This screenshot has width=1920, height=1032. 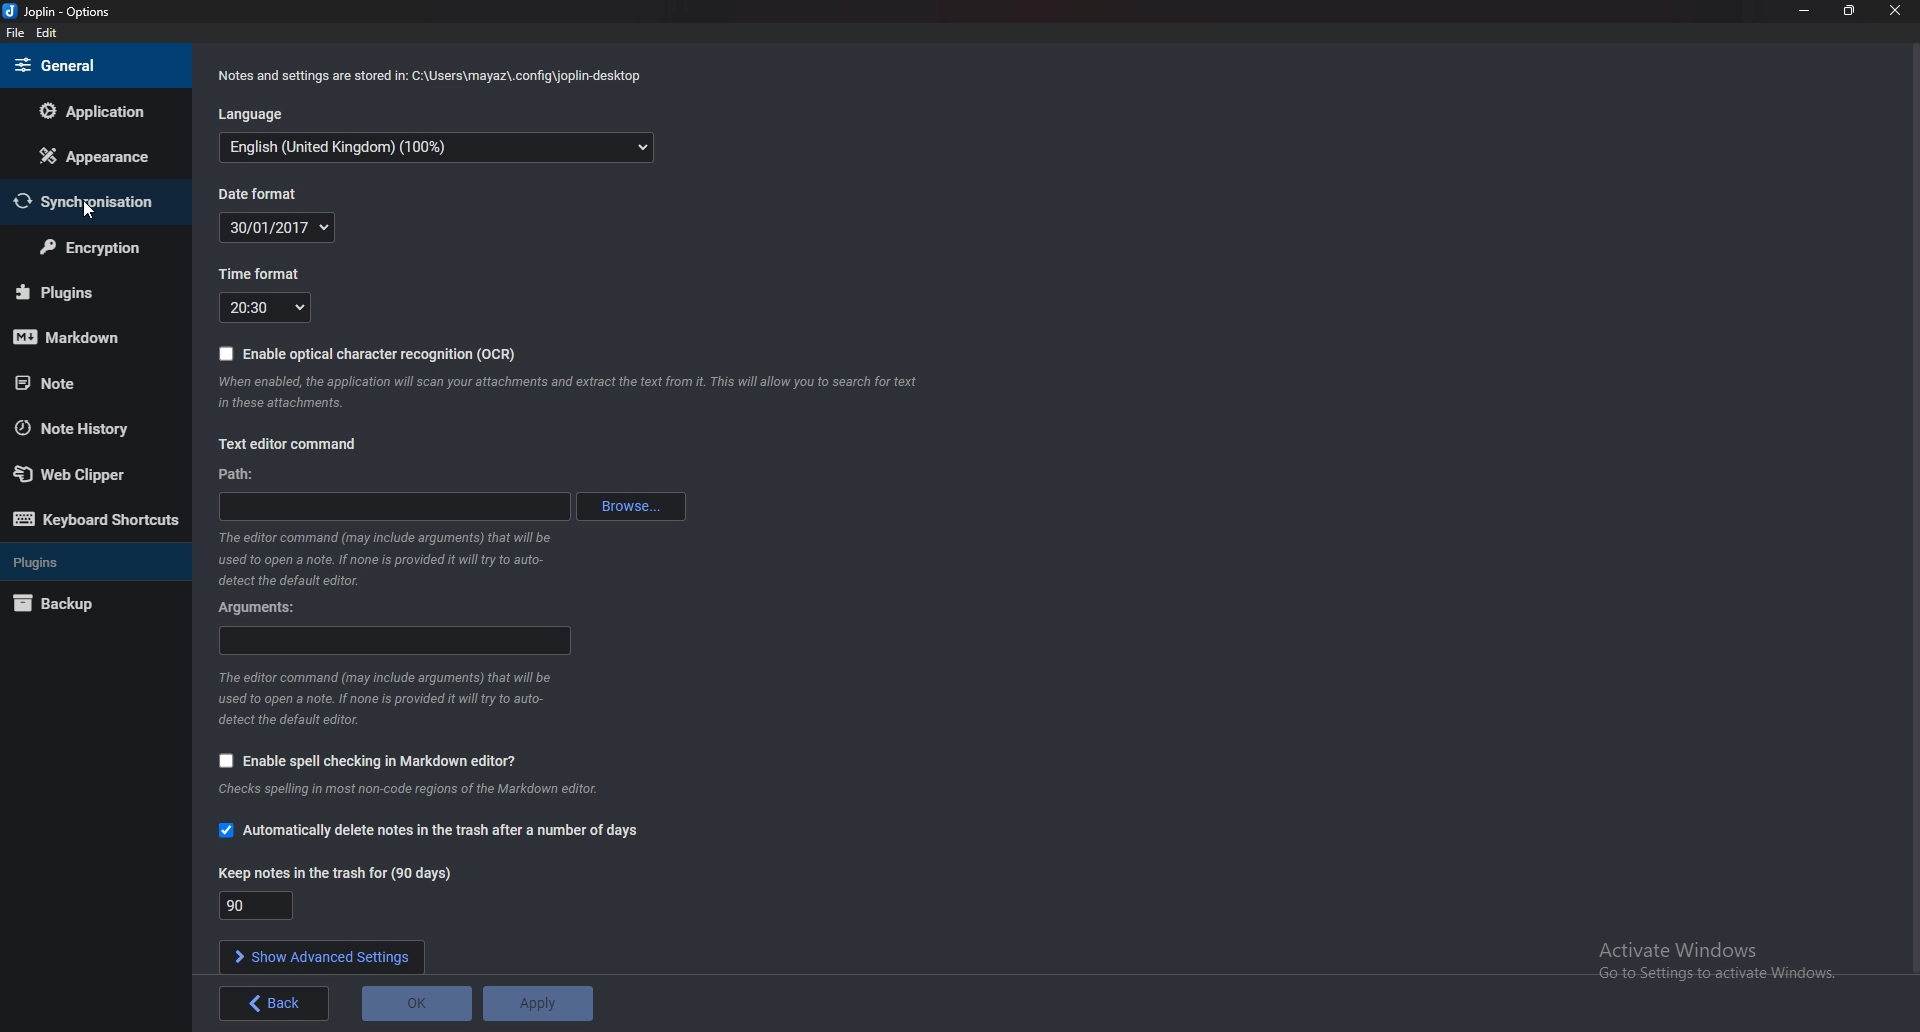 What do you see at coordinates (392, 506) in the screenshot?
I see `path` at bounding box center [392, 506].